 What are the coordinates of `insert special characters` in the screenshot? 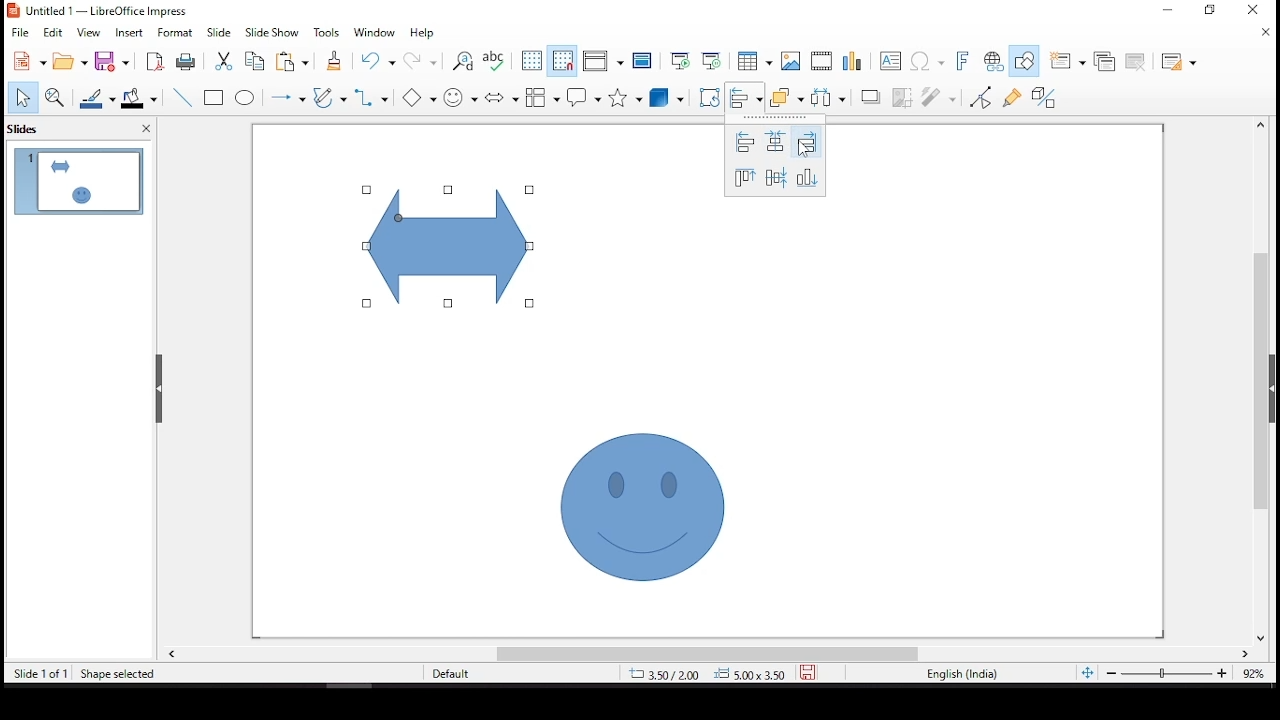 It's located at (927, 60).